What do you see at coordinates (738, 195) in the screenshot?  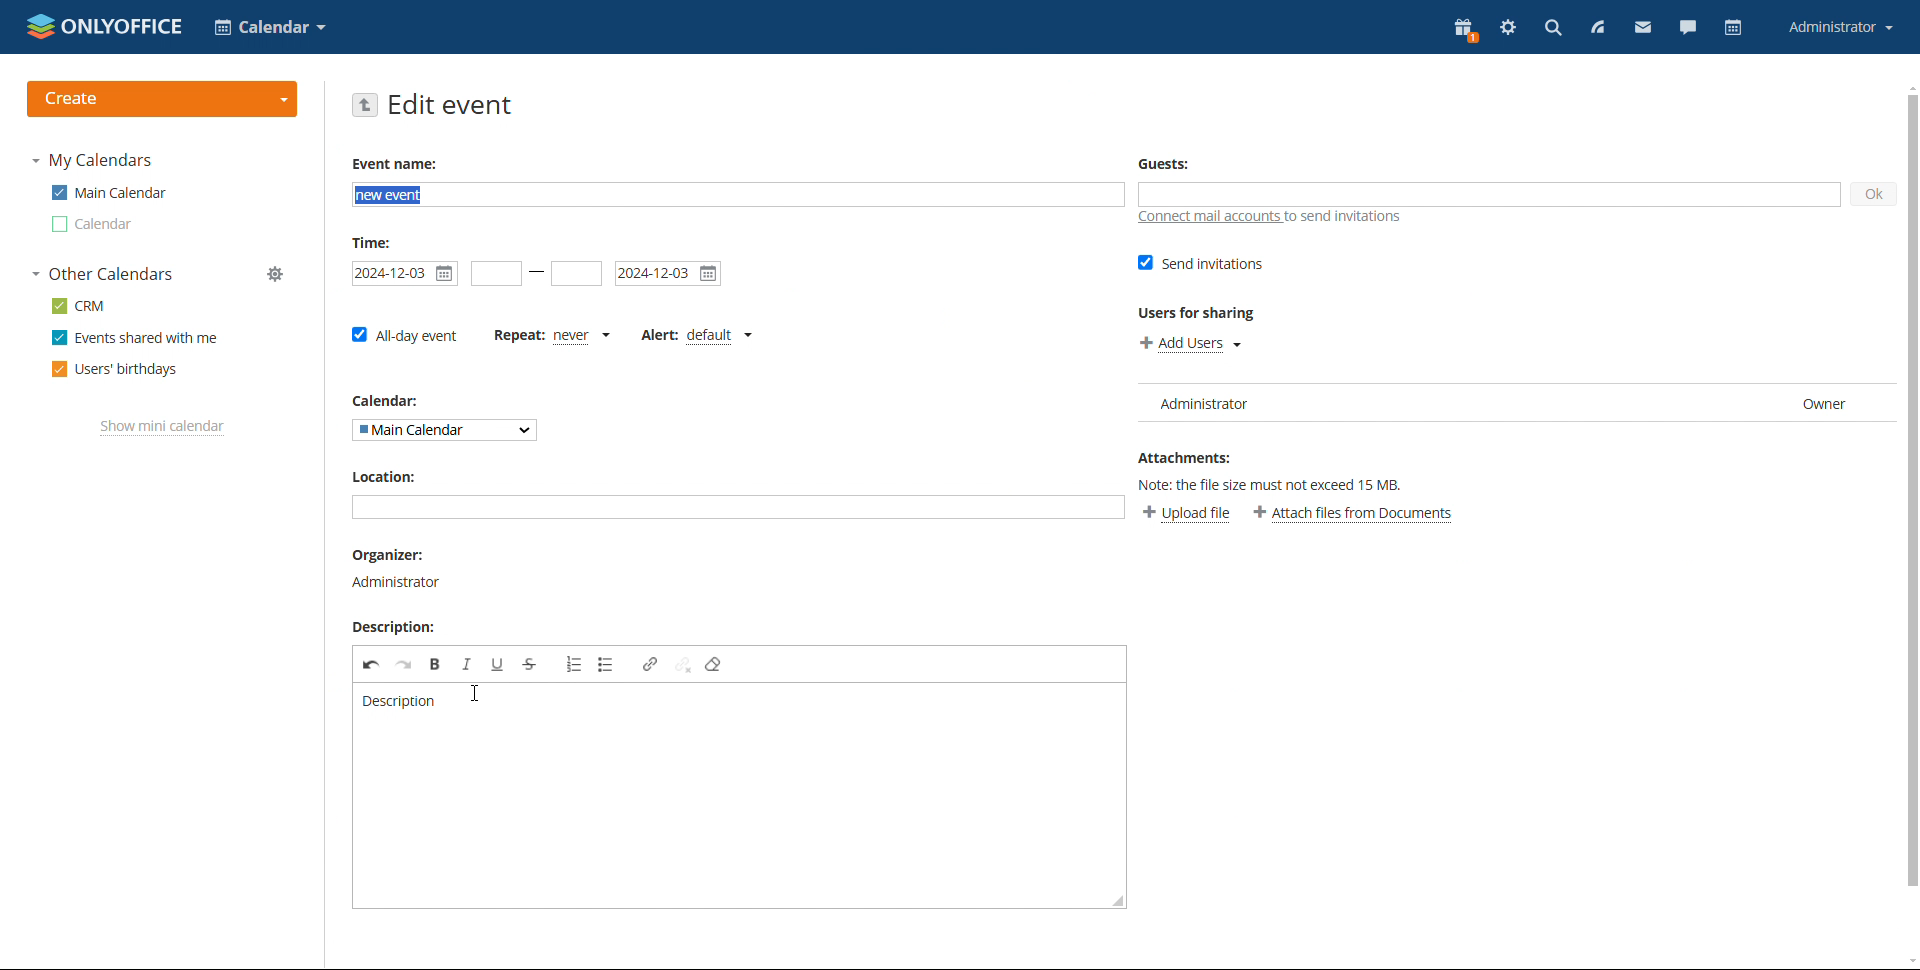 I see `add event name` at bounding box center [738, 195].